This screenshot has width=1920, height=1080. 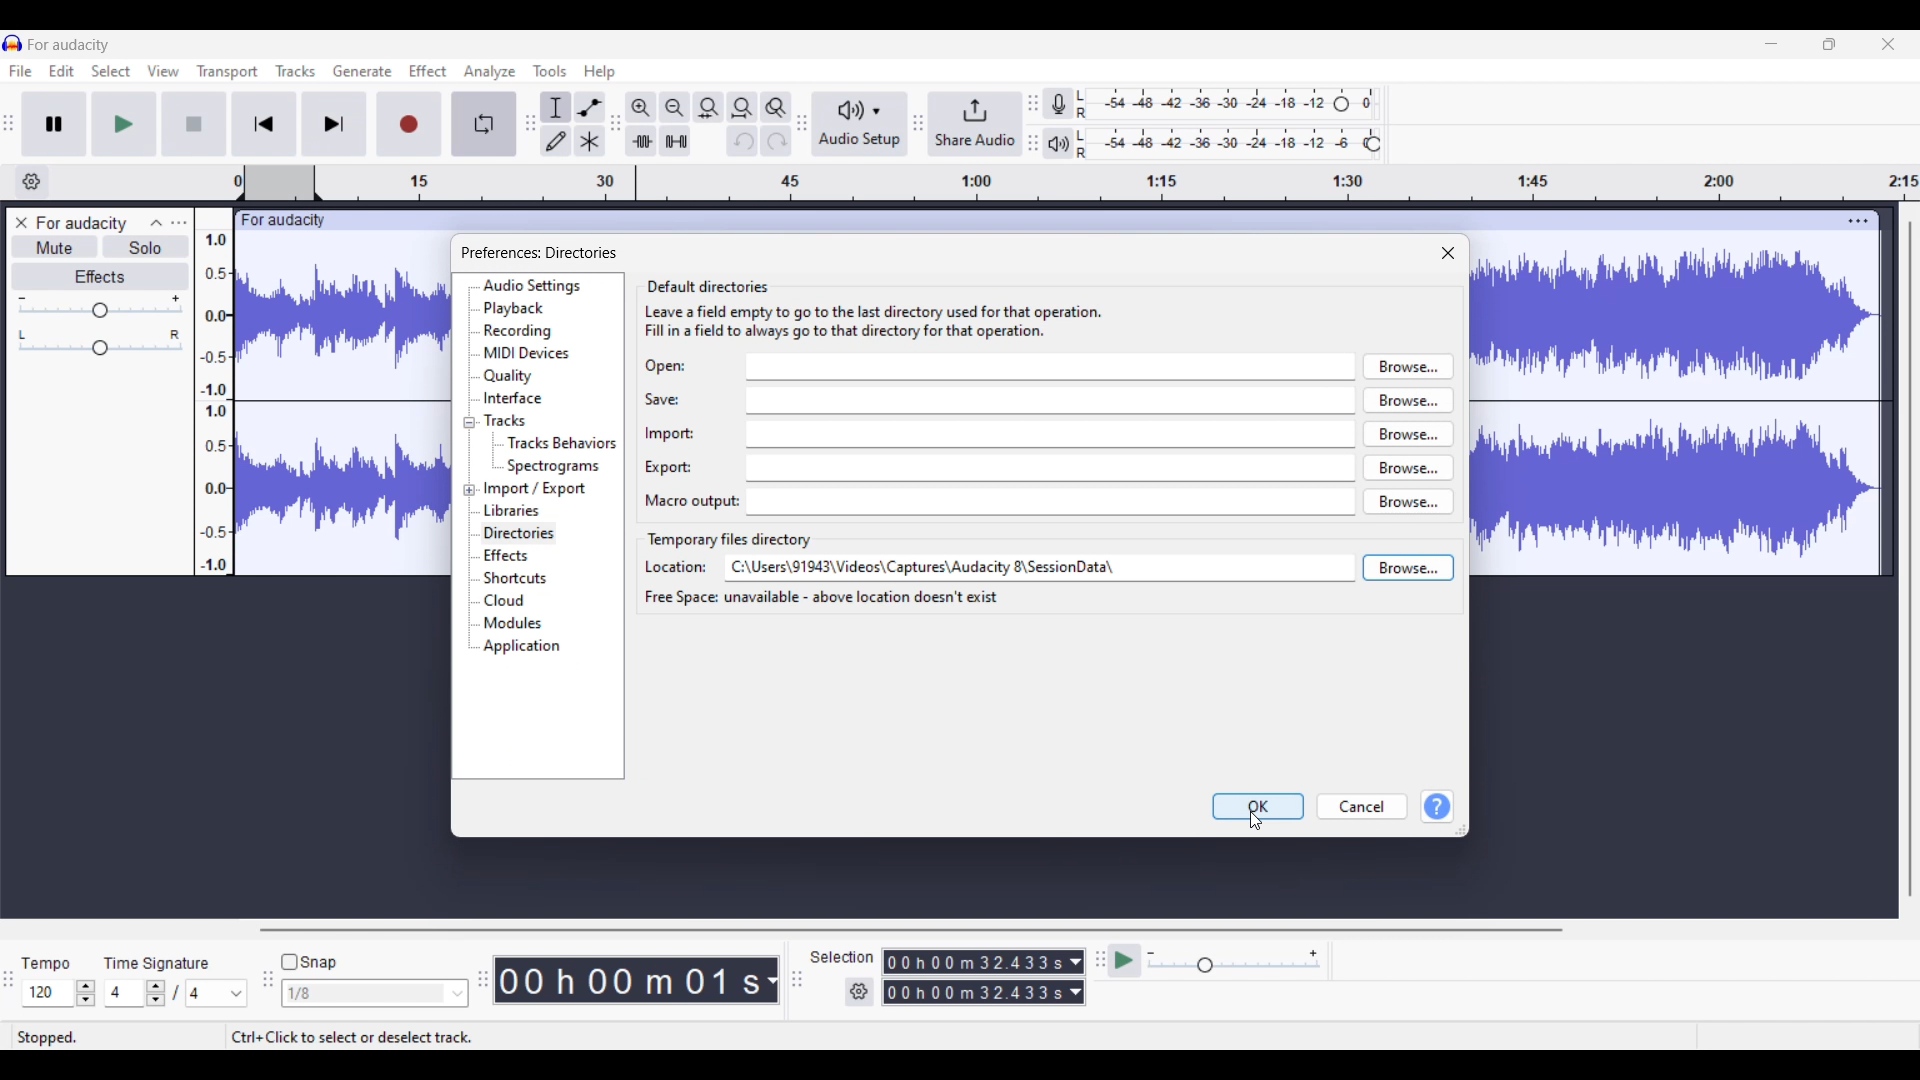 What do you see at coordinates (22, 223) in the screenshot?
I see `Close track` at bounding box center [22, 223].